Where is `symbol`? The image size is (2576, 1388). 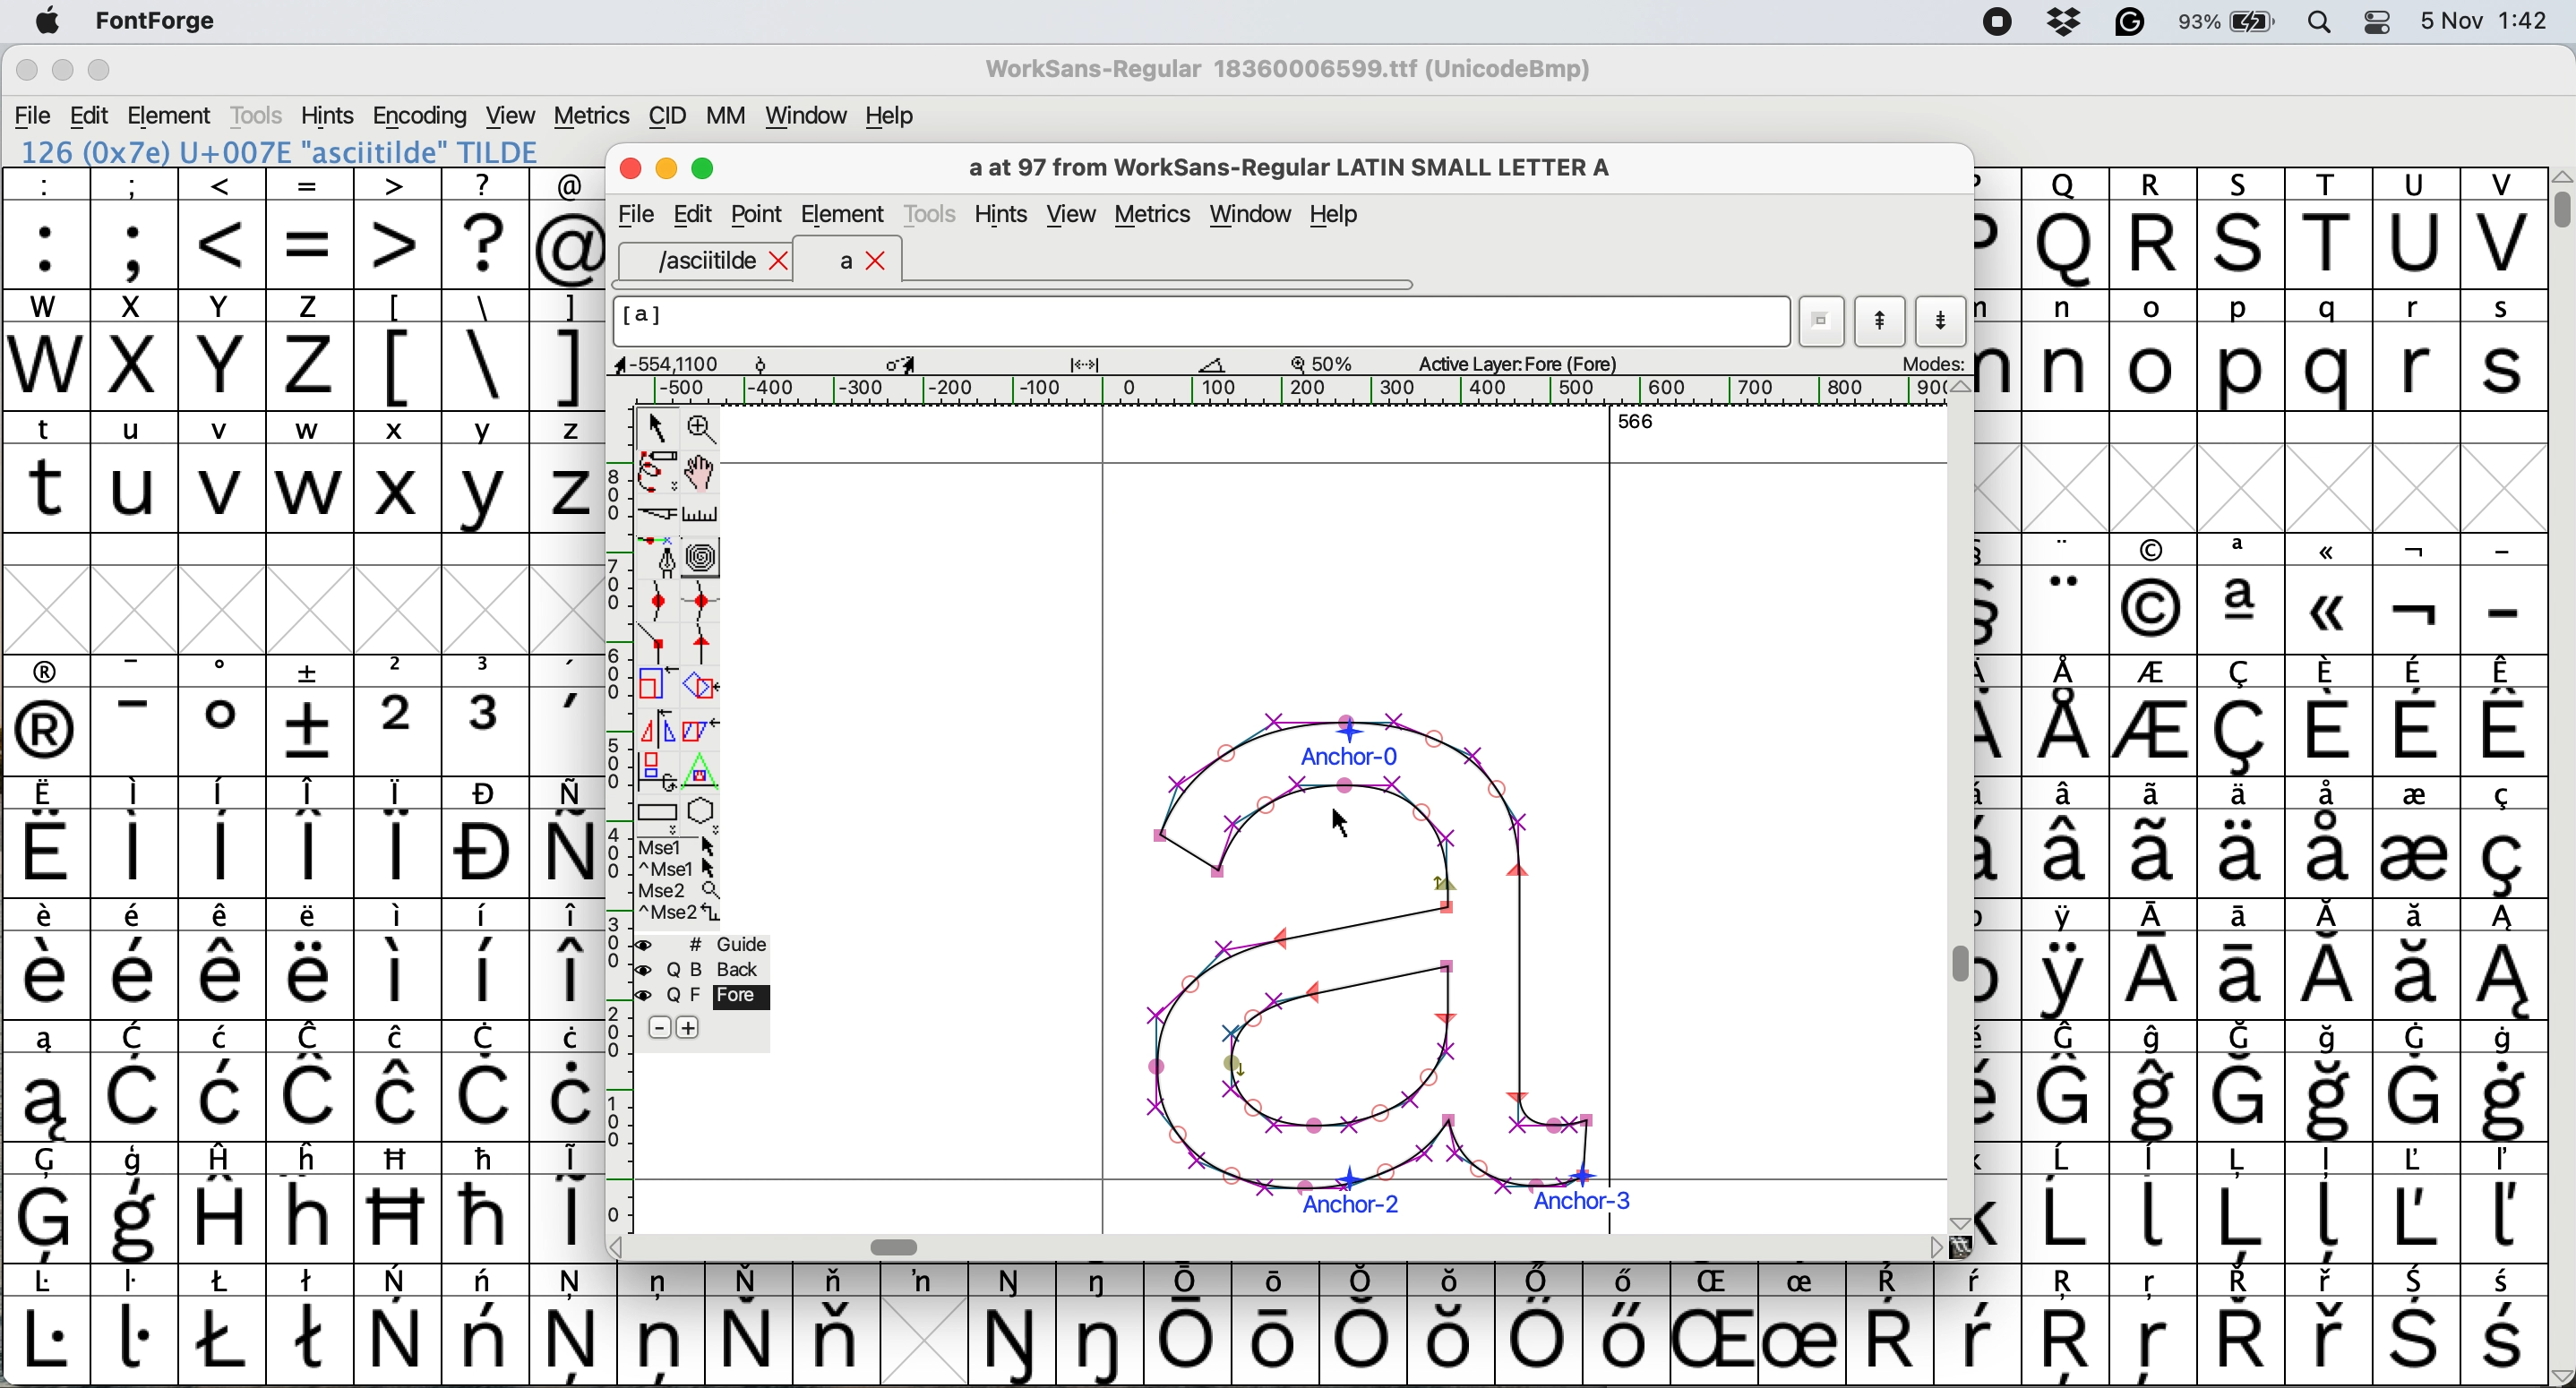
symbol is located at coordinates (2155, 1200).